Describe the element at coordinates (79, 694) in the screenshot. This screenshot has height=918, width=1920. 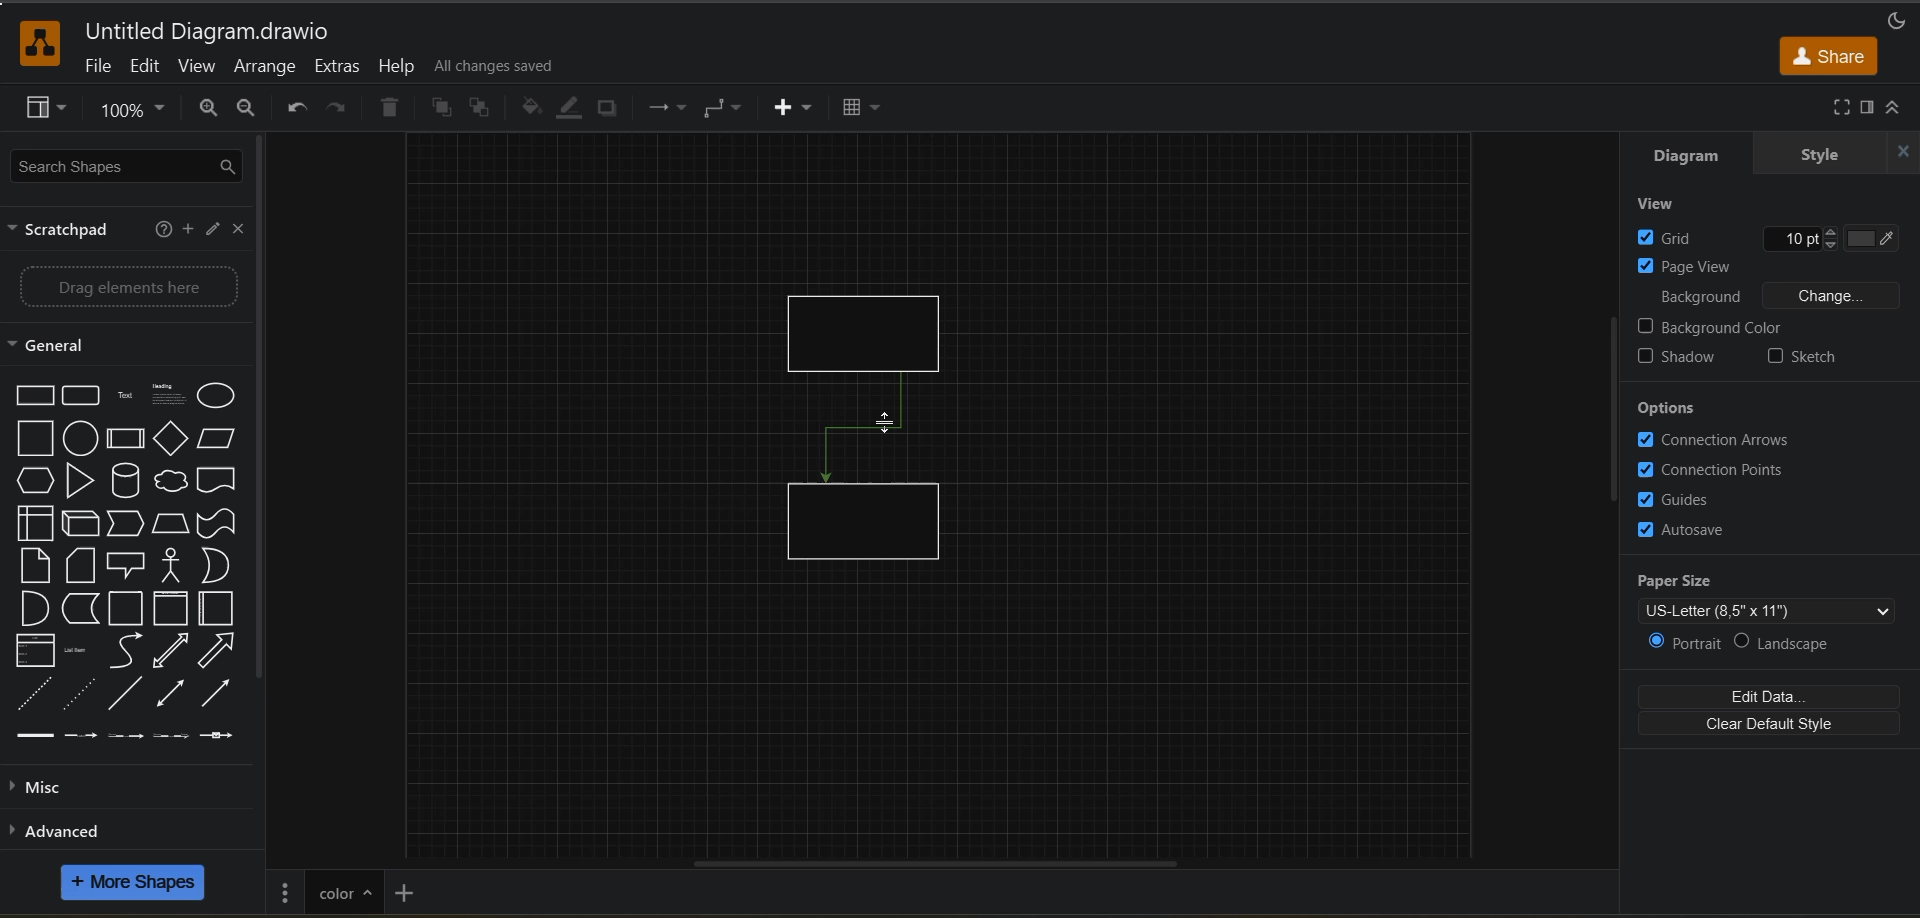
I see `Dotted line` at that location.